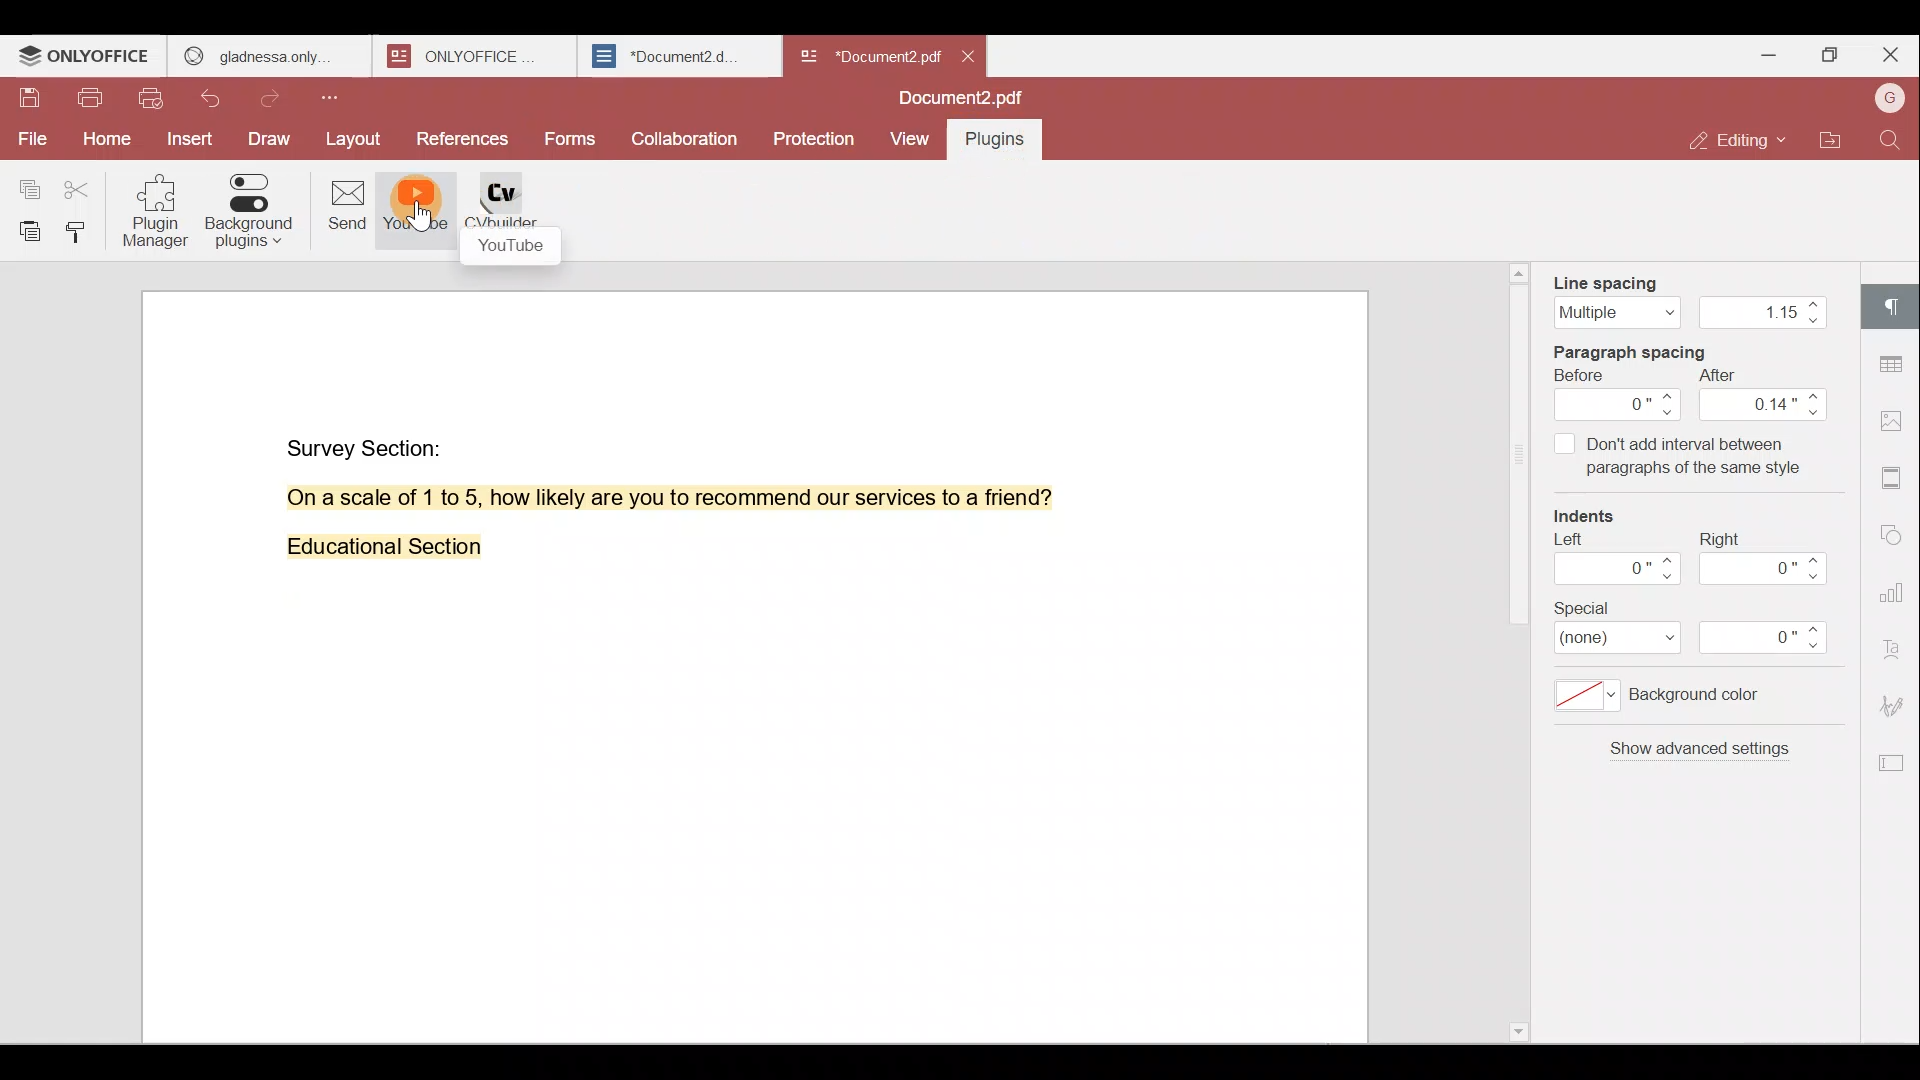 Image resolution: width=1920 pixels, height=1080 pixels. What do you see at coordinates (1741, 140) in the screenshot?
I see `Editing mode` at bounding box center [1741, 140].